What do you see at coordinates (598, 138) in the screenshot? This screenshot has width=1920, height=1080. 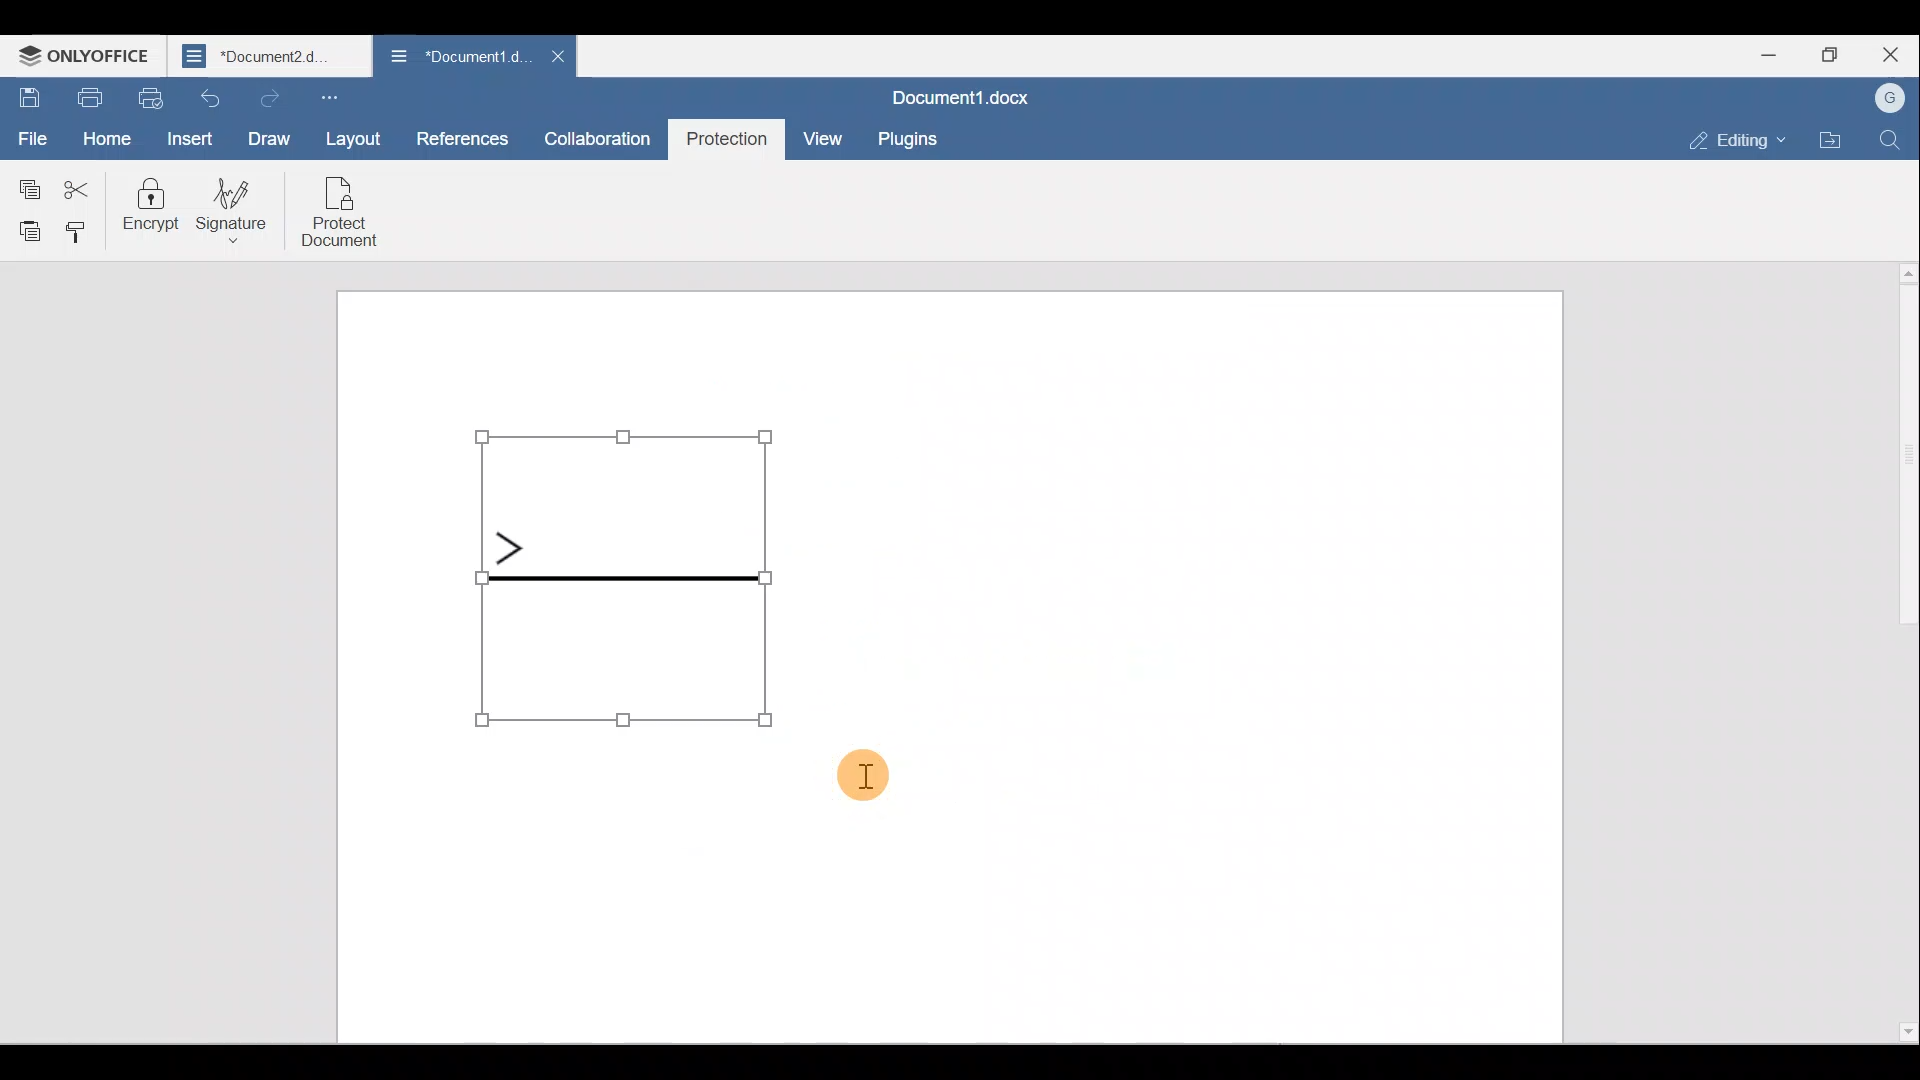 I see `Collaboration` at bounding box center [598, 138].